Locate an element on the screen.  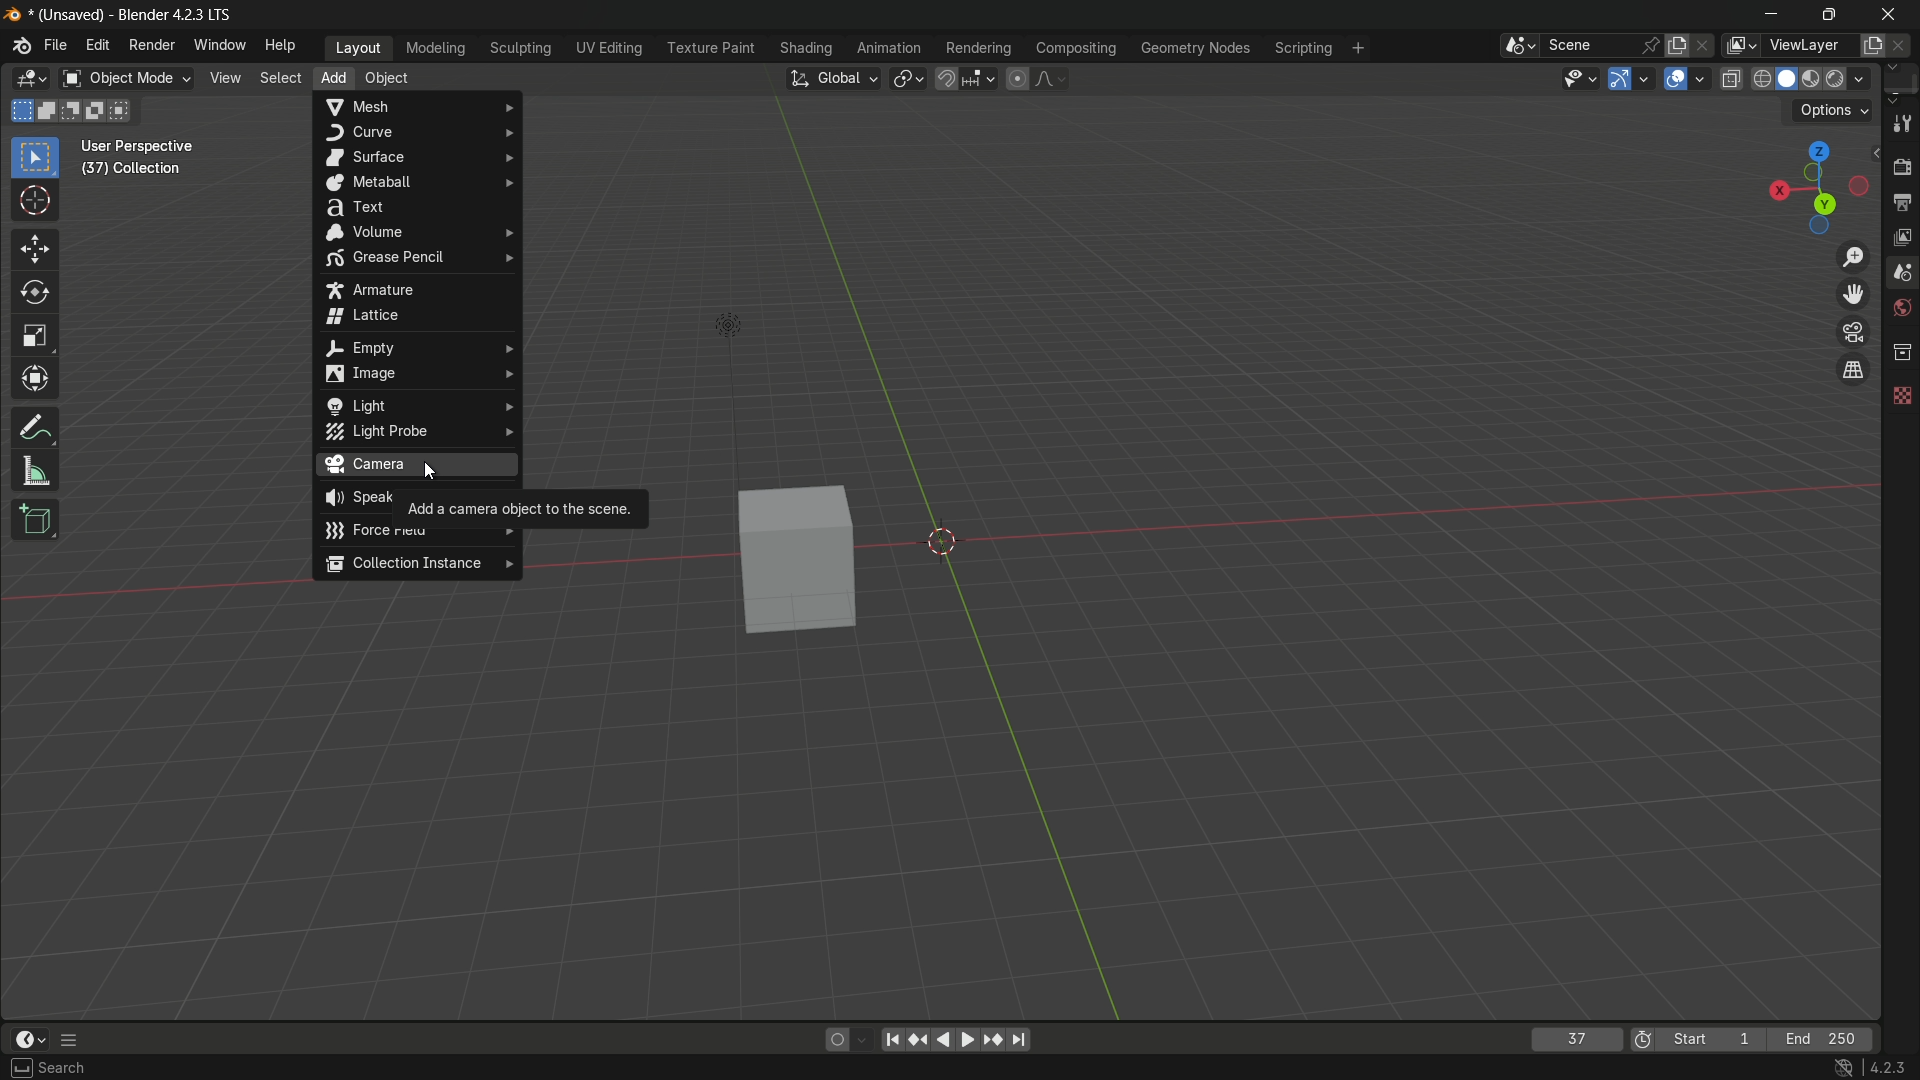
metaball is located at coordinates (419, 183).